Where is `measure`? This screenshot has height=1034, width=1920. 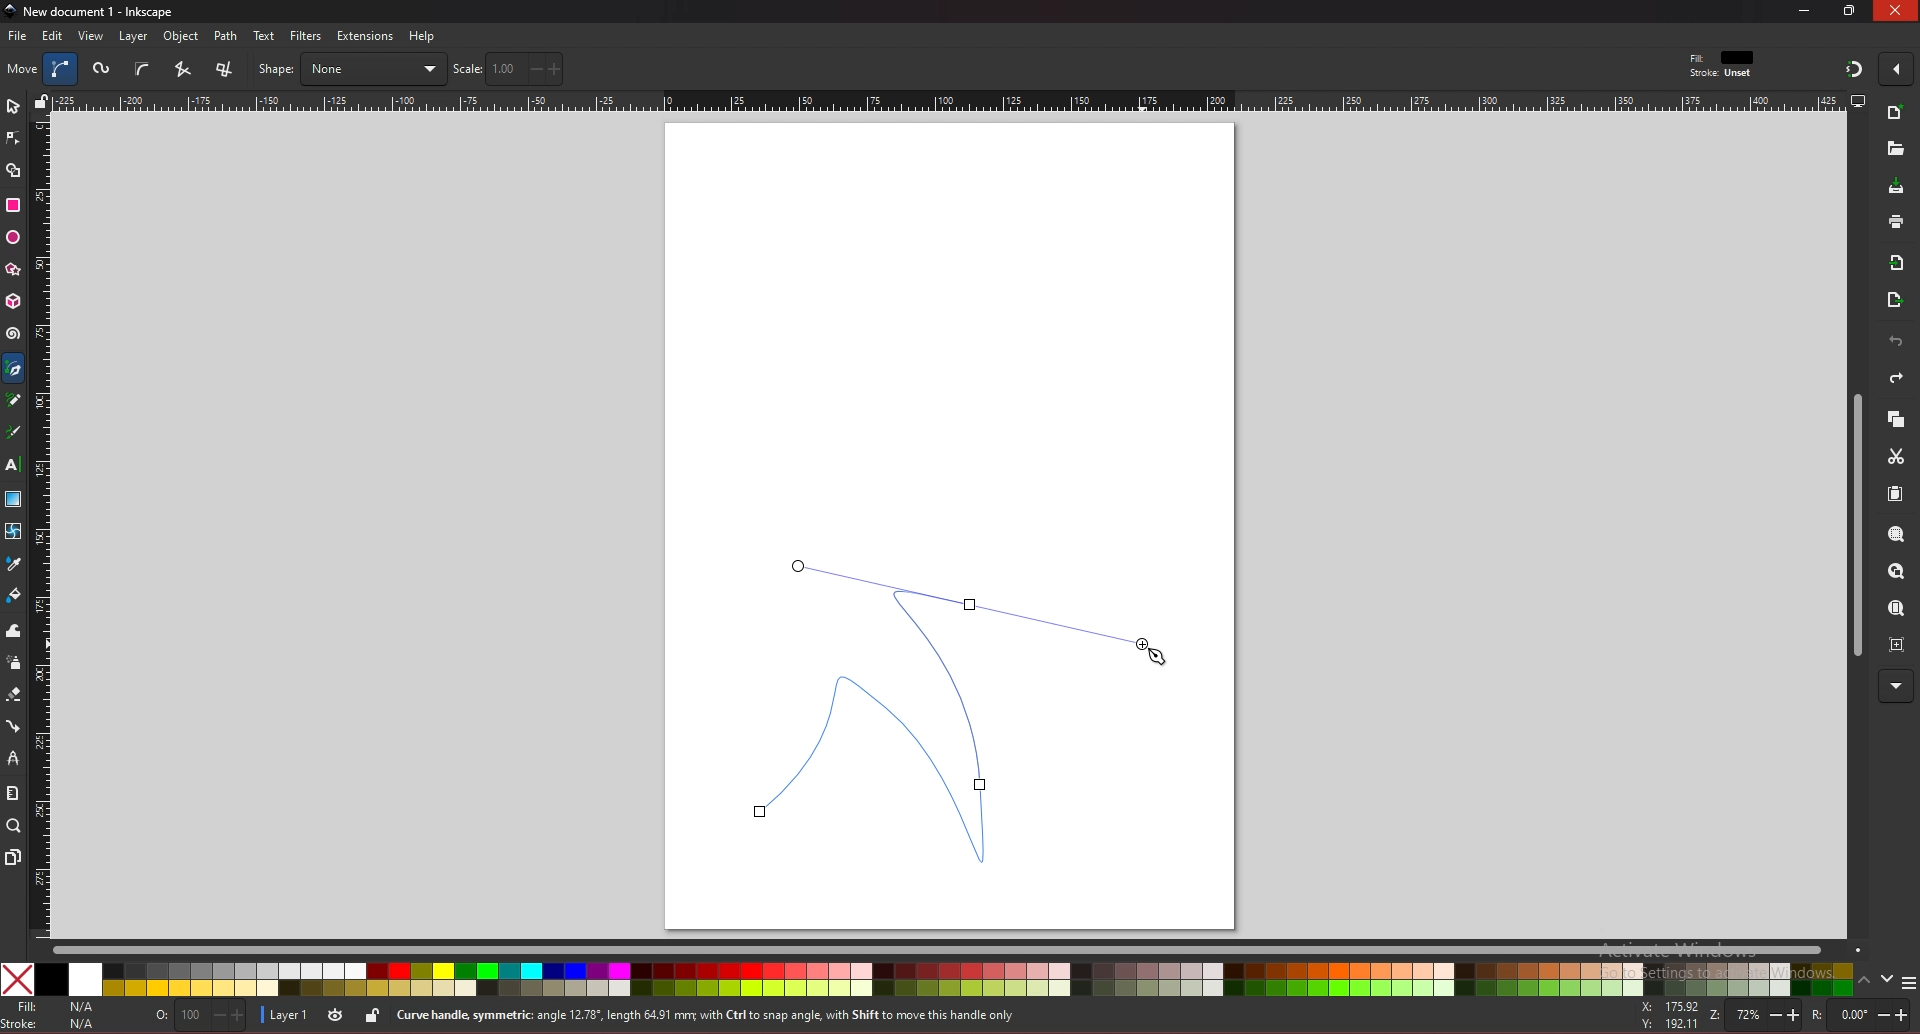 measure is located at coordinates (12, 793).